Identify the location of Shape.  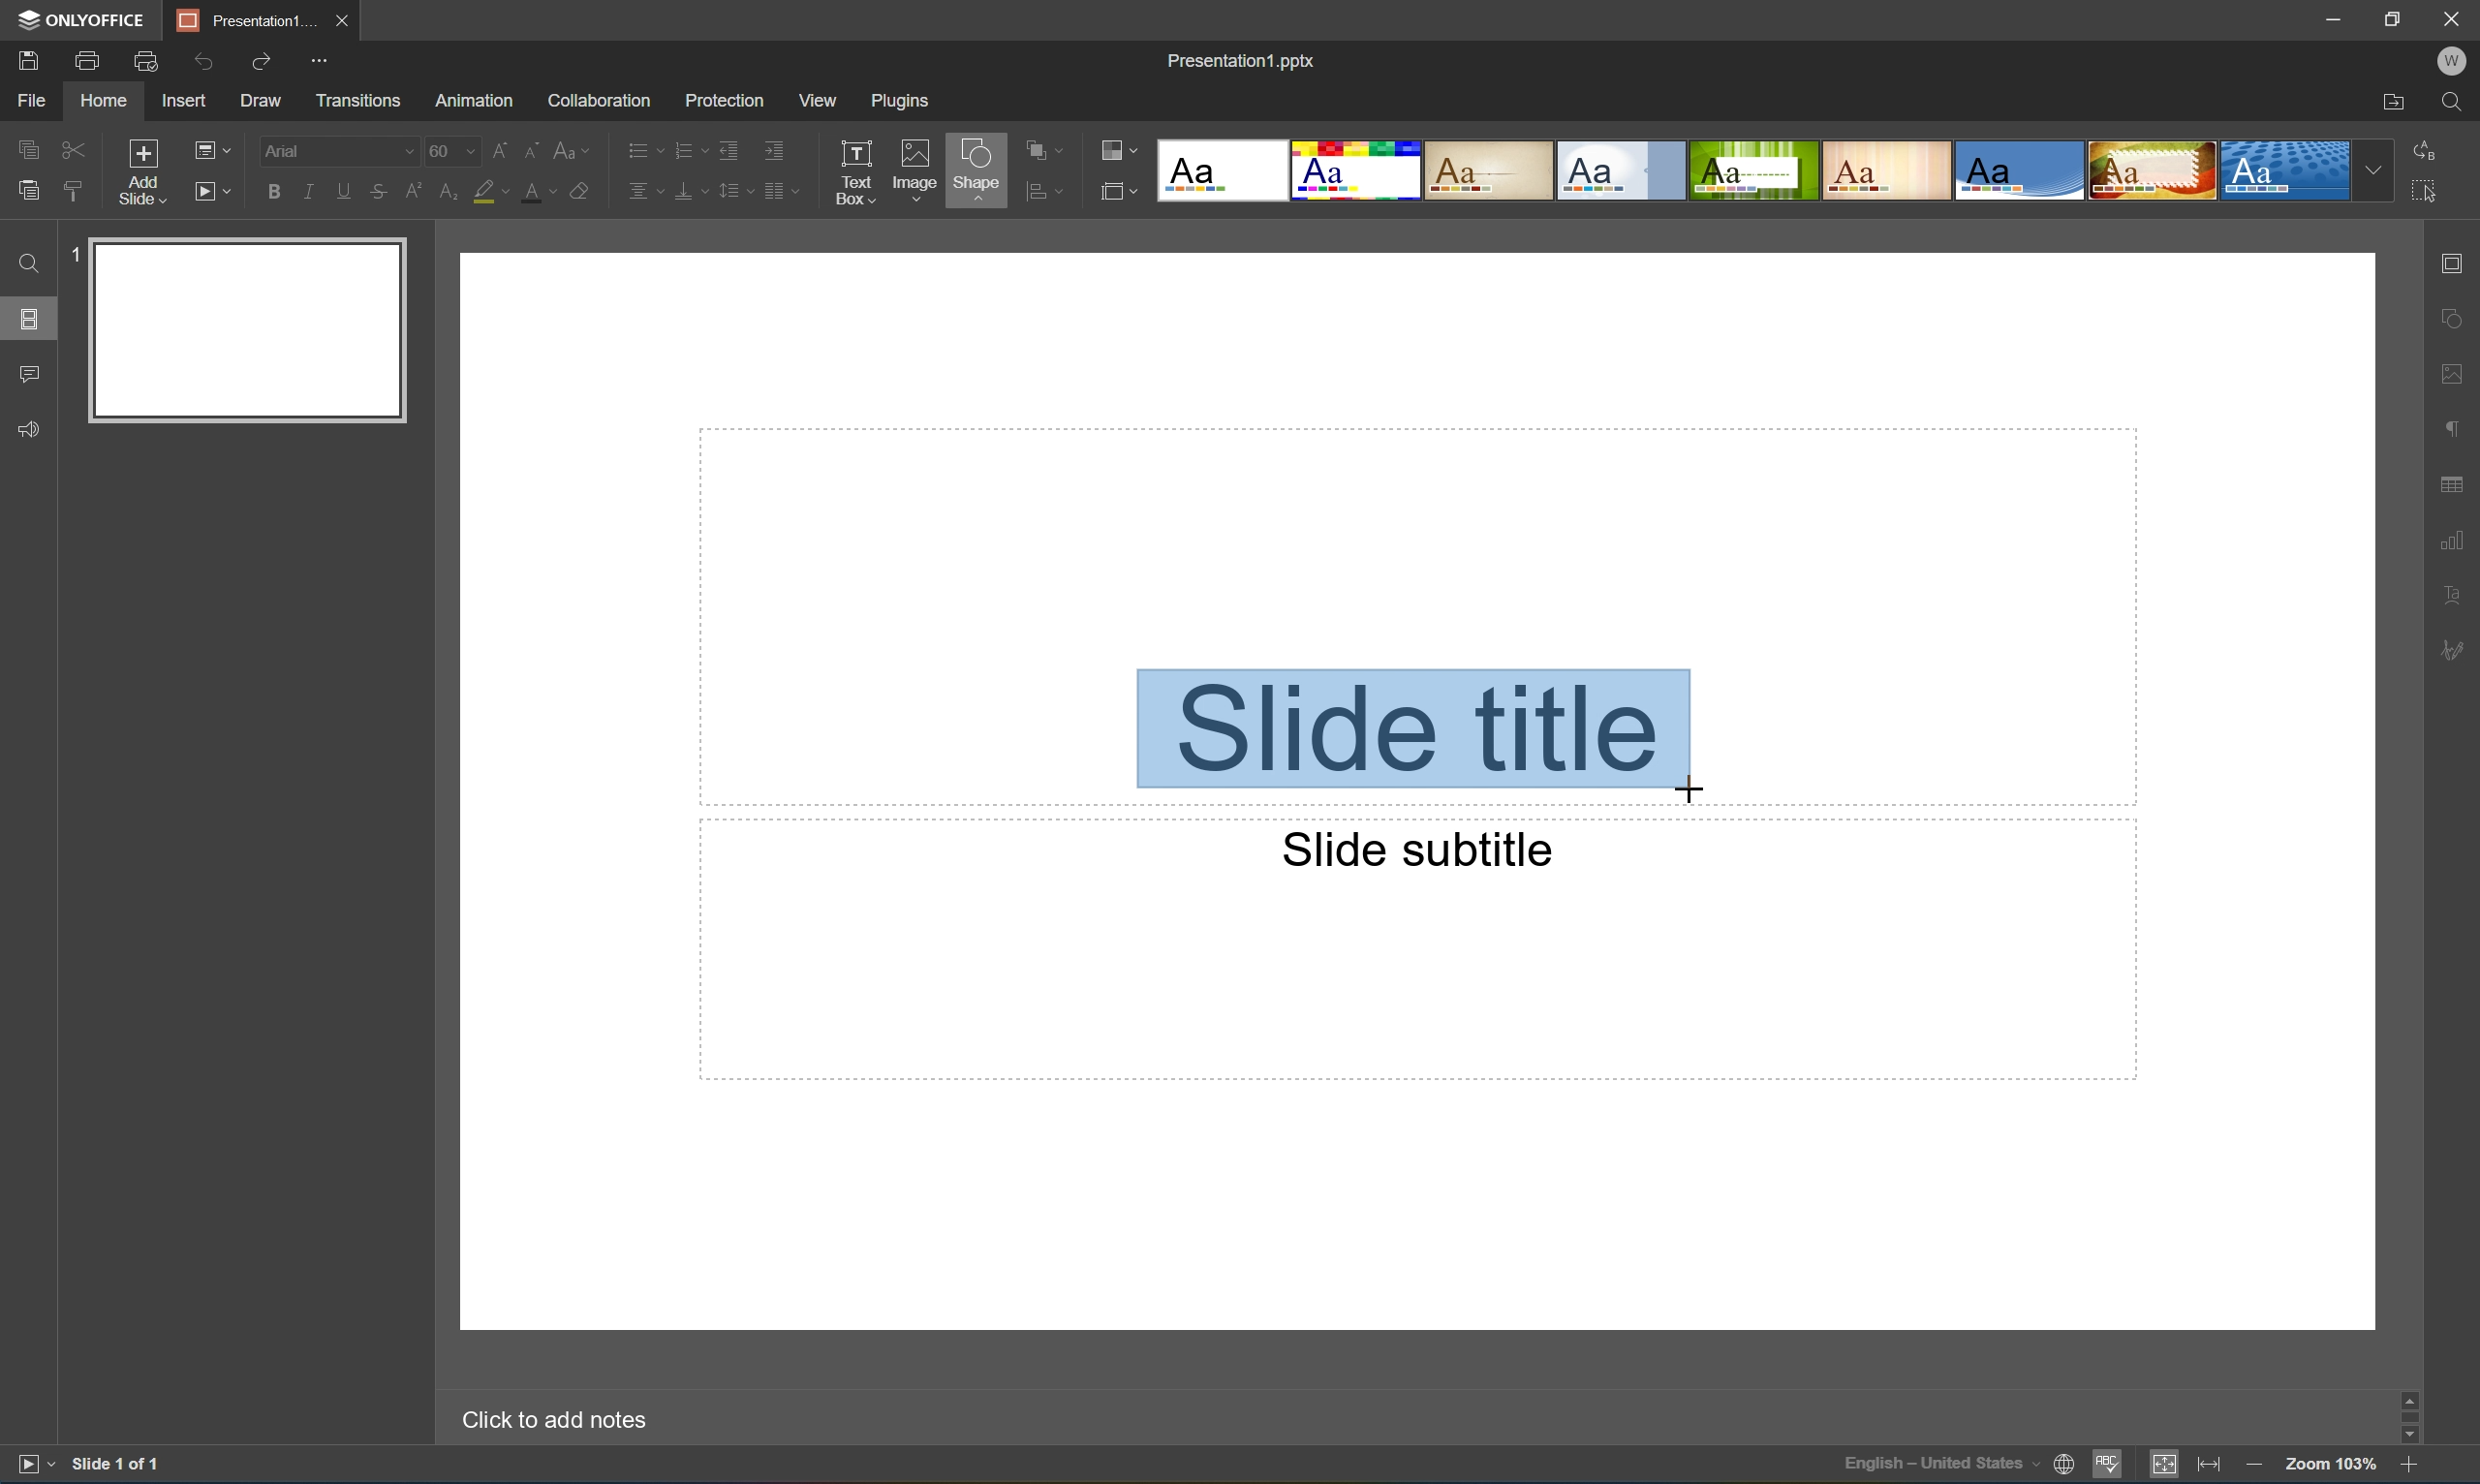
(974, 172).